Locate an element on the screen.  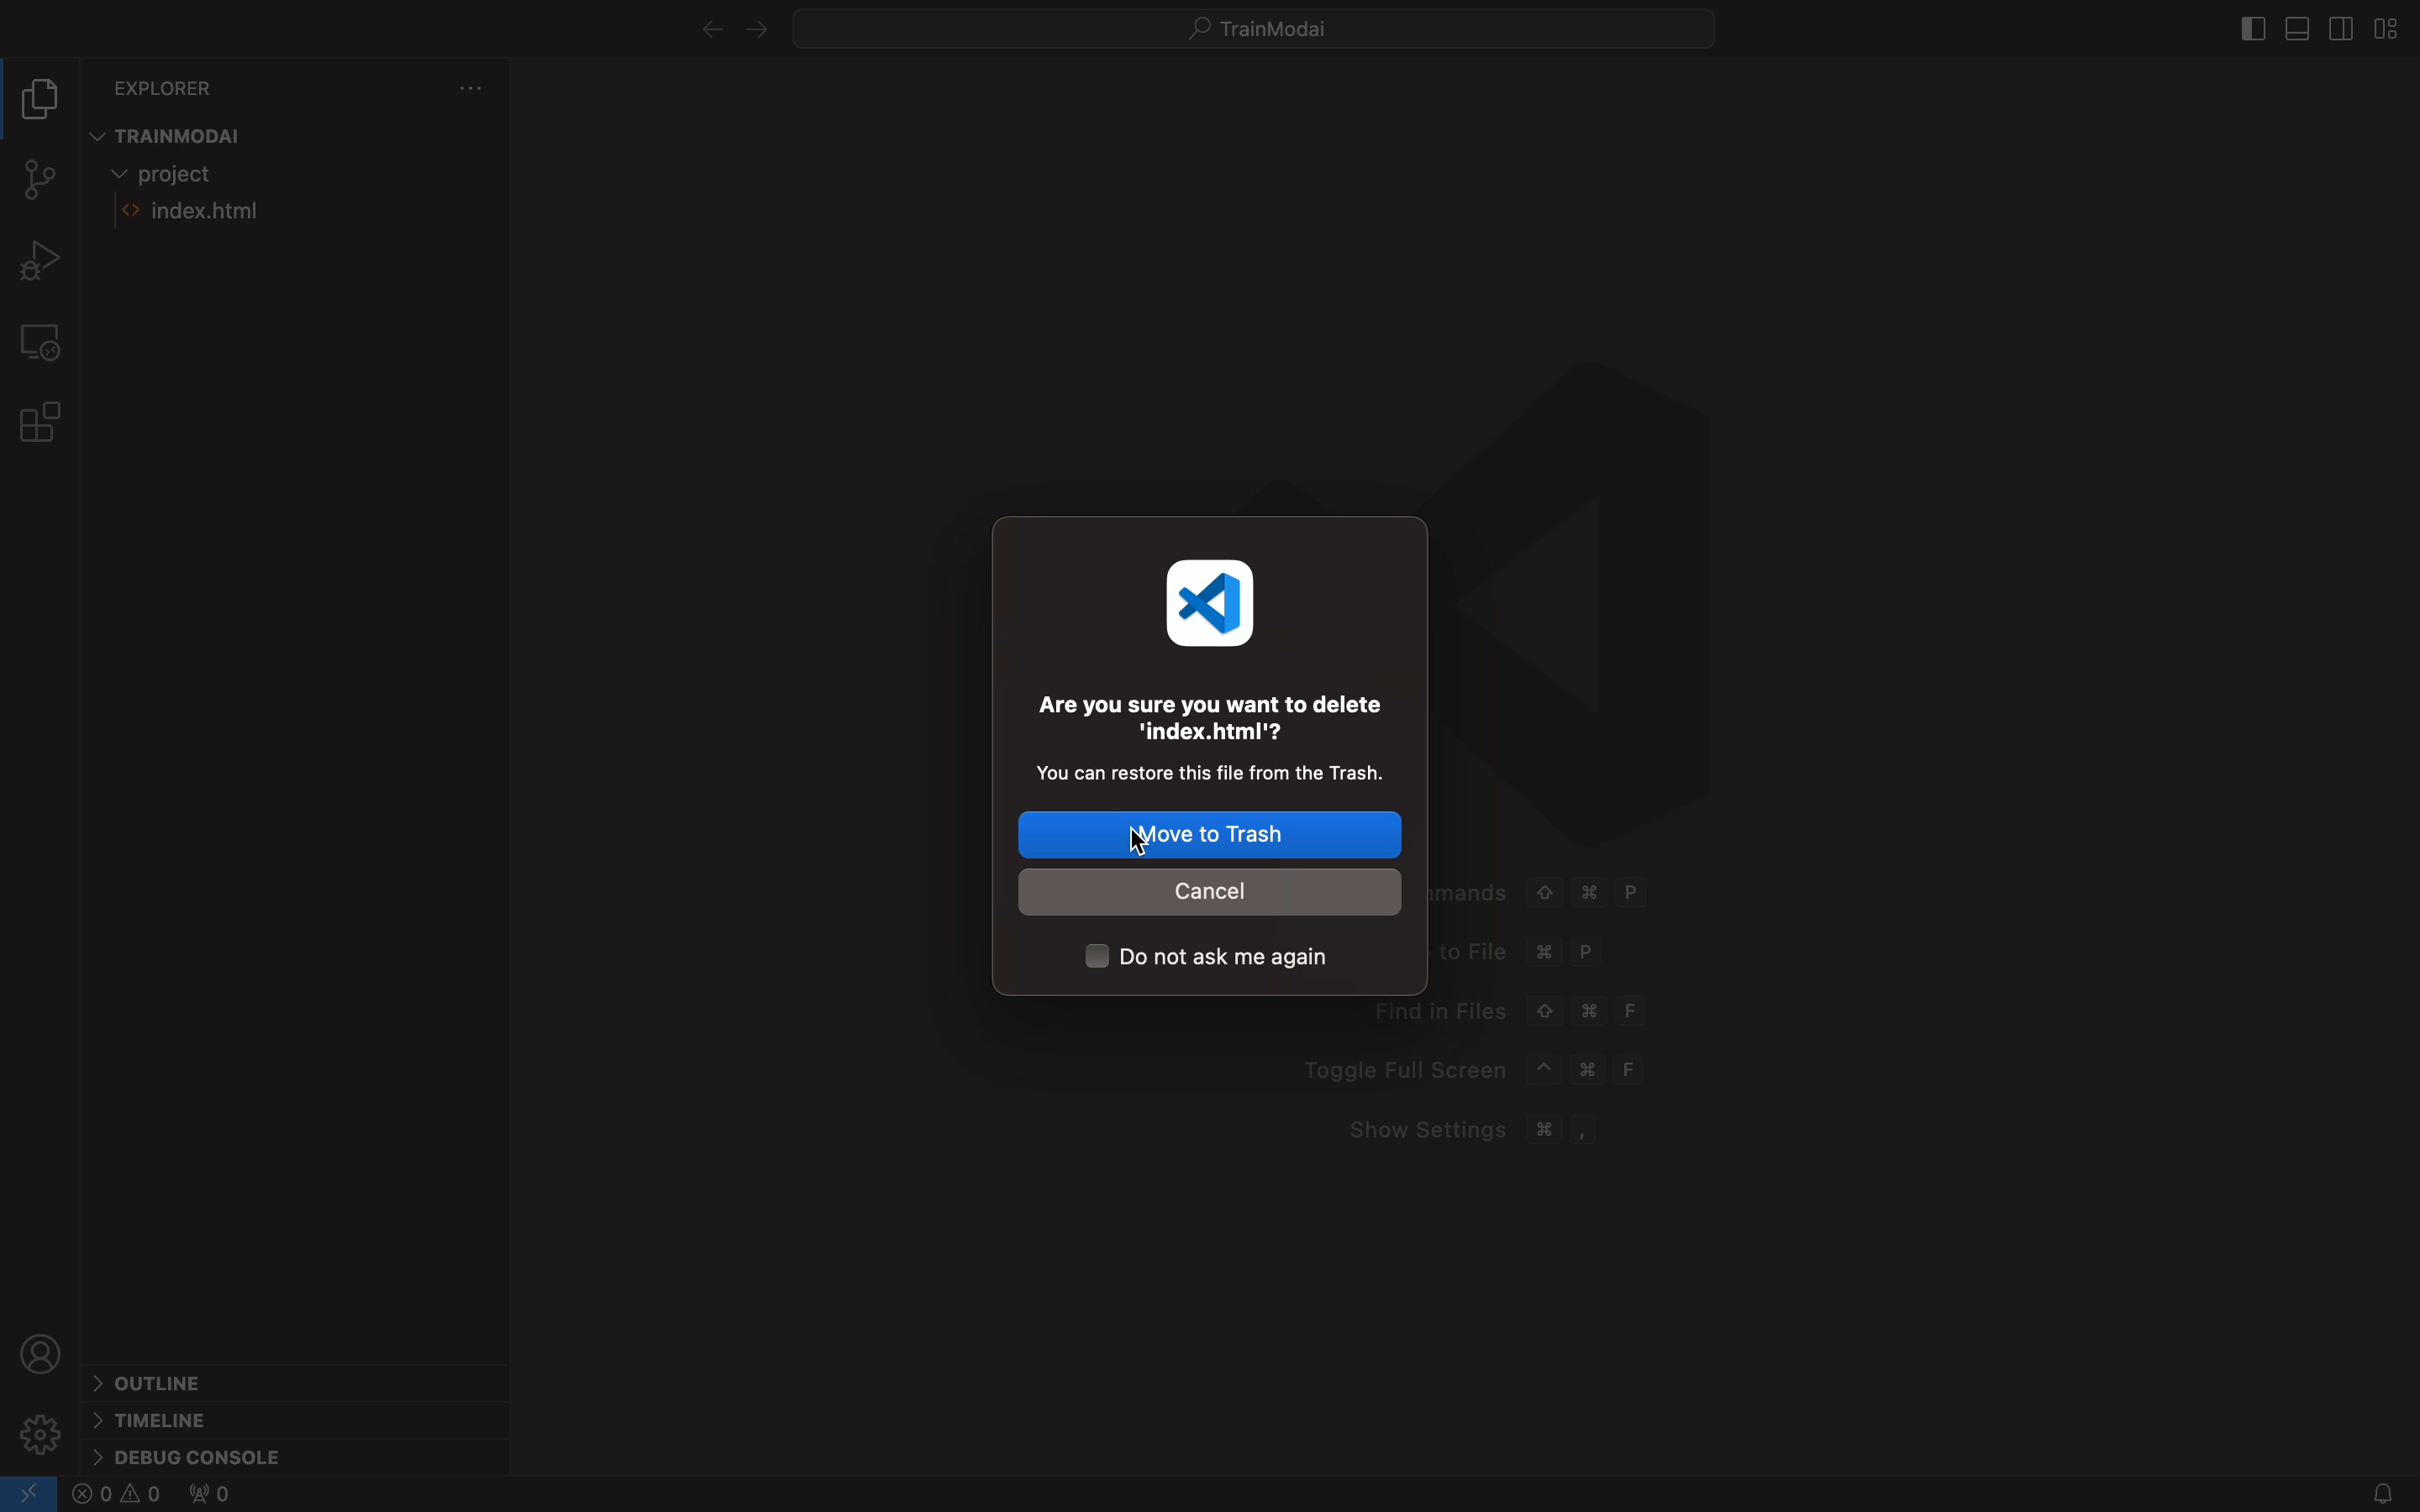
don't show again  is located at coordinates (1221, 960).